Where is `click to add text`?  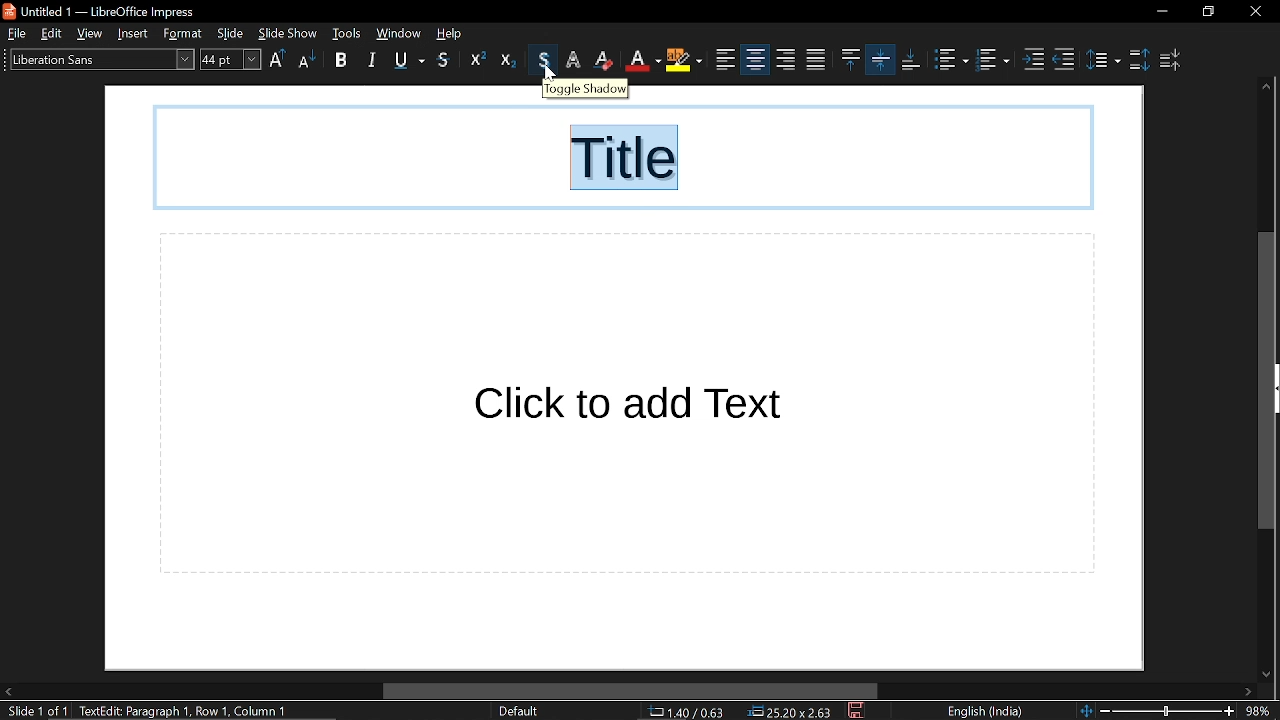 click to add text is located at coordinates (627, 404).